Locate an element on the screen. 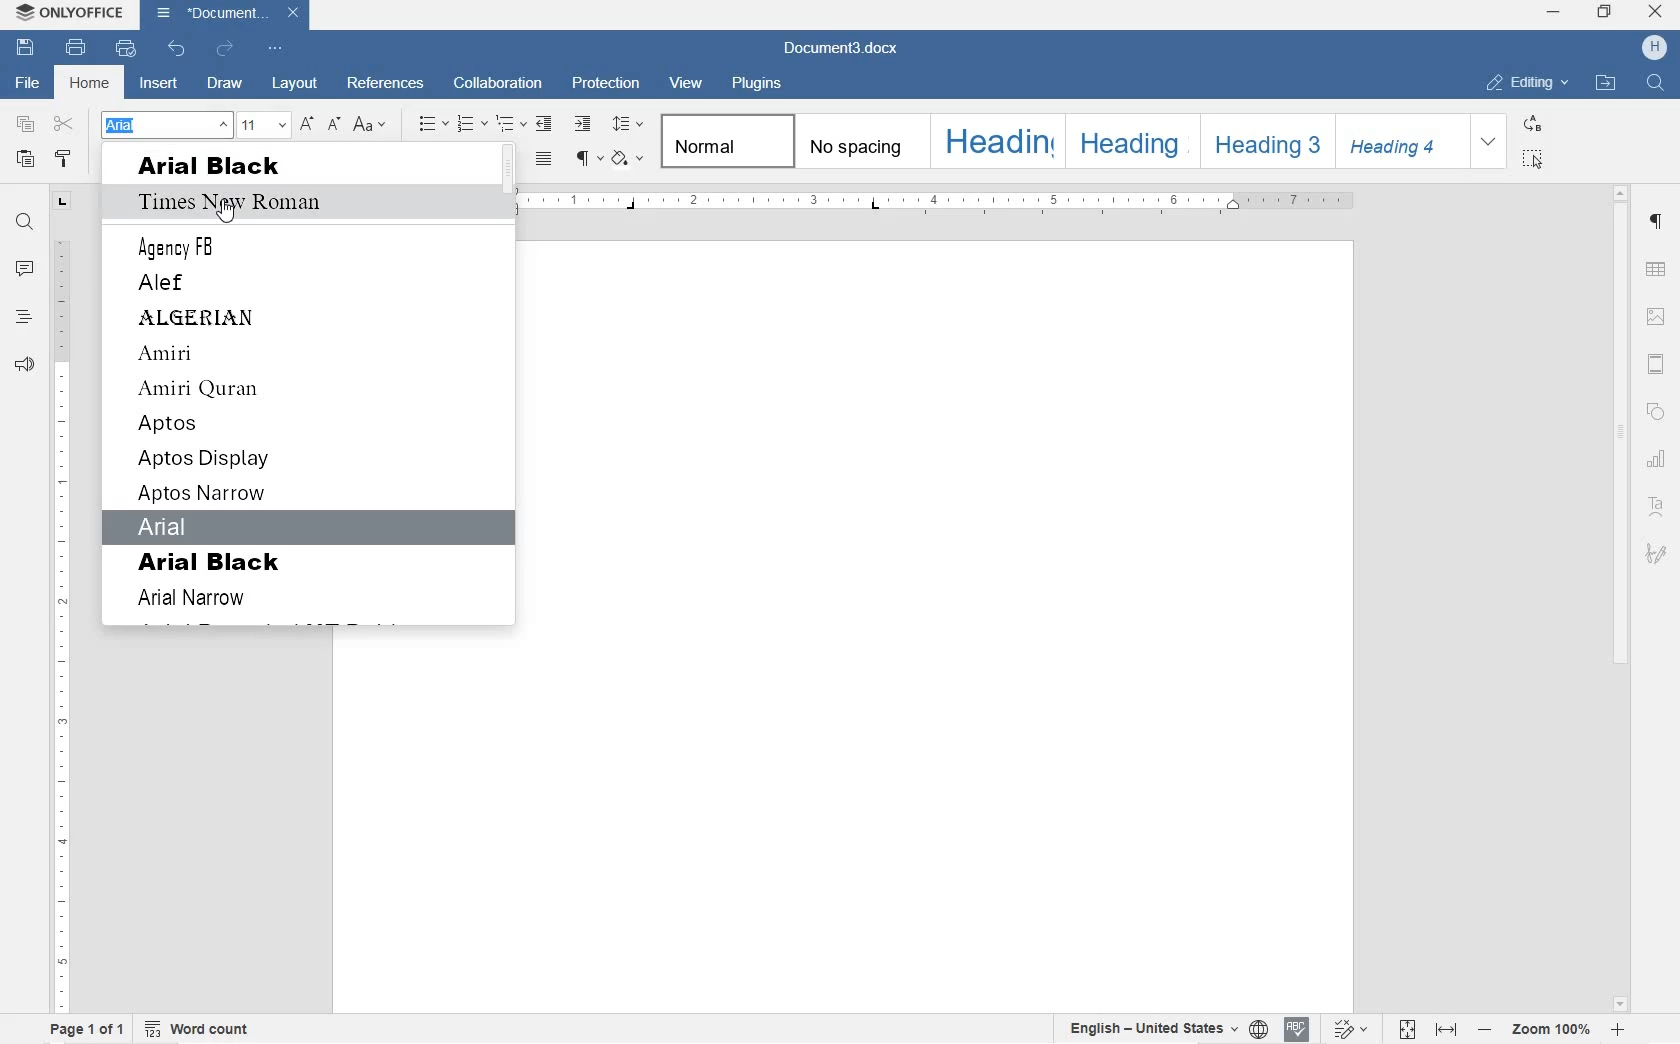 The height and width of the screenshot is (1044, 1680). SHADING is located at coordinates (629, 158).